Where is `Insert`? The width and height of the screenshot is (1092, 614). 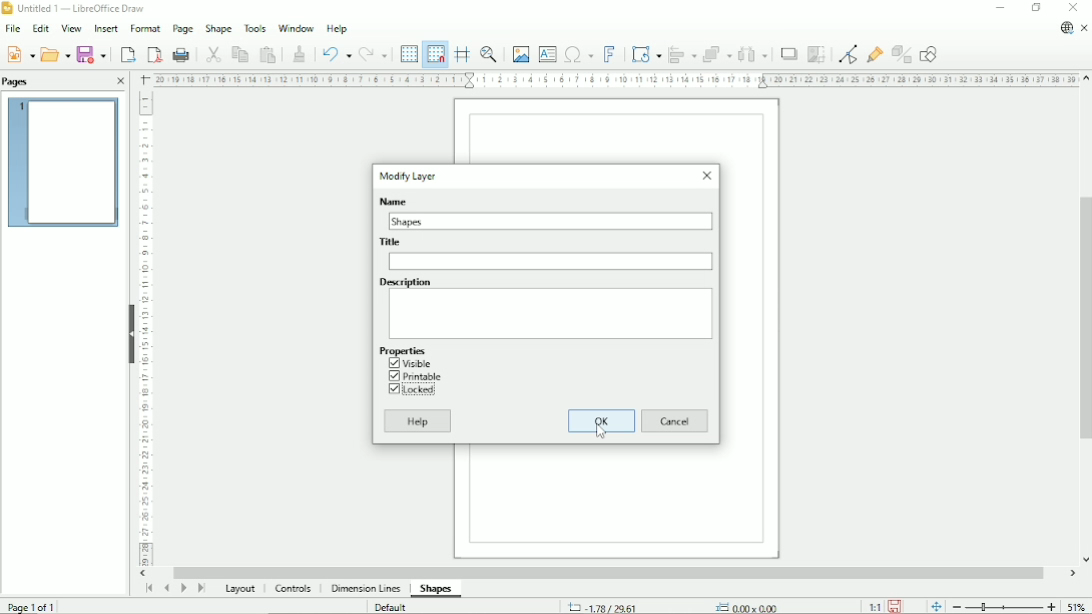
Insert is located at coordinates (107, 28).